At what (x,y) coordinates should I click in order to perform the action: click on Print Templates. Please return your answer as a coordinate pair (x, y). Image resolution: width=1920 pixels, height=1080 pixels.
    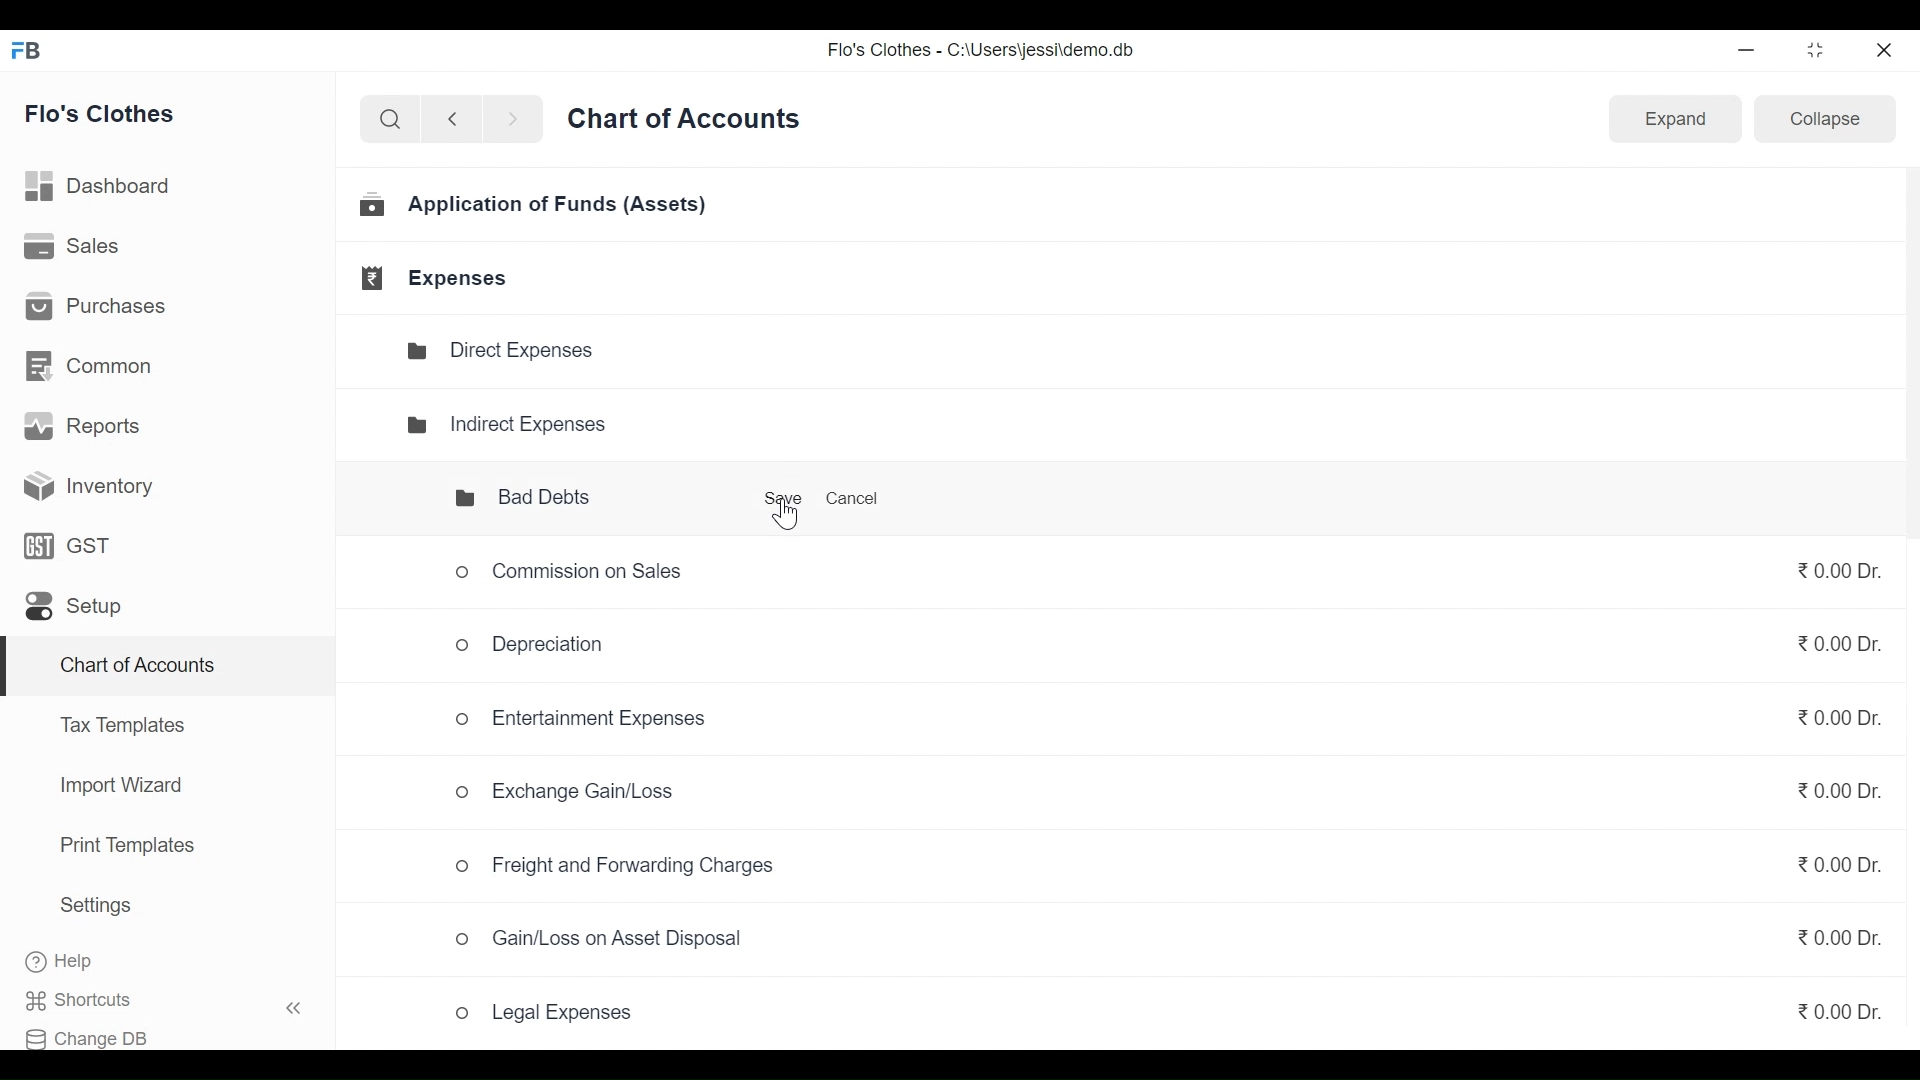
    Looking at the image, I should click on (125, 845).